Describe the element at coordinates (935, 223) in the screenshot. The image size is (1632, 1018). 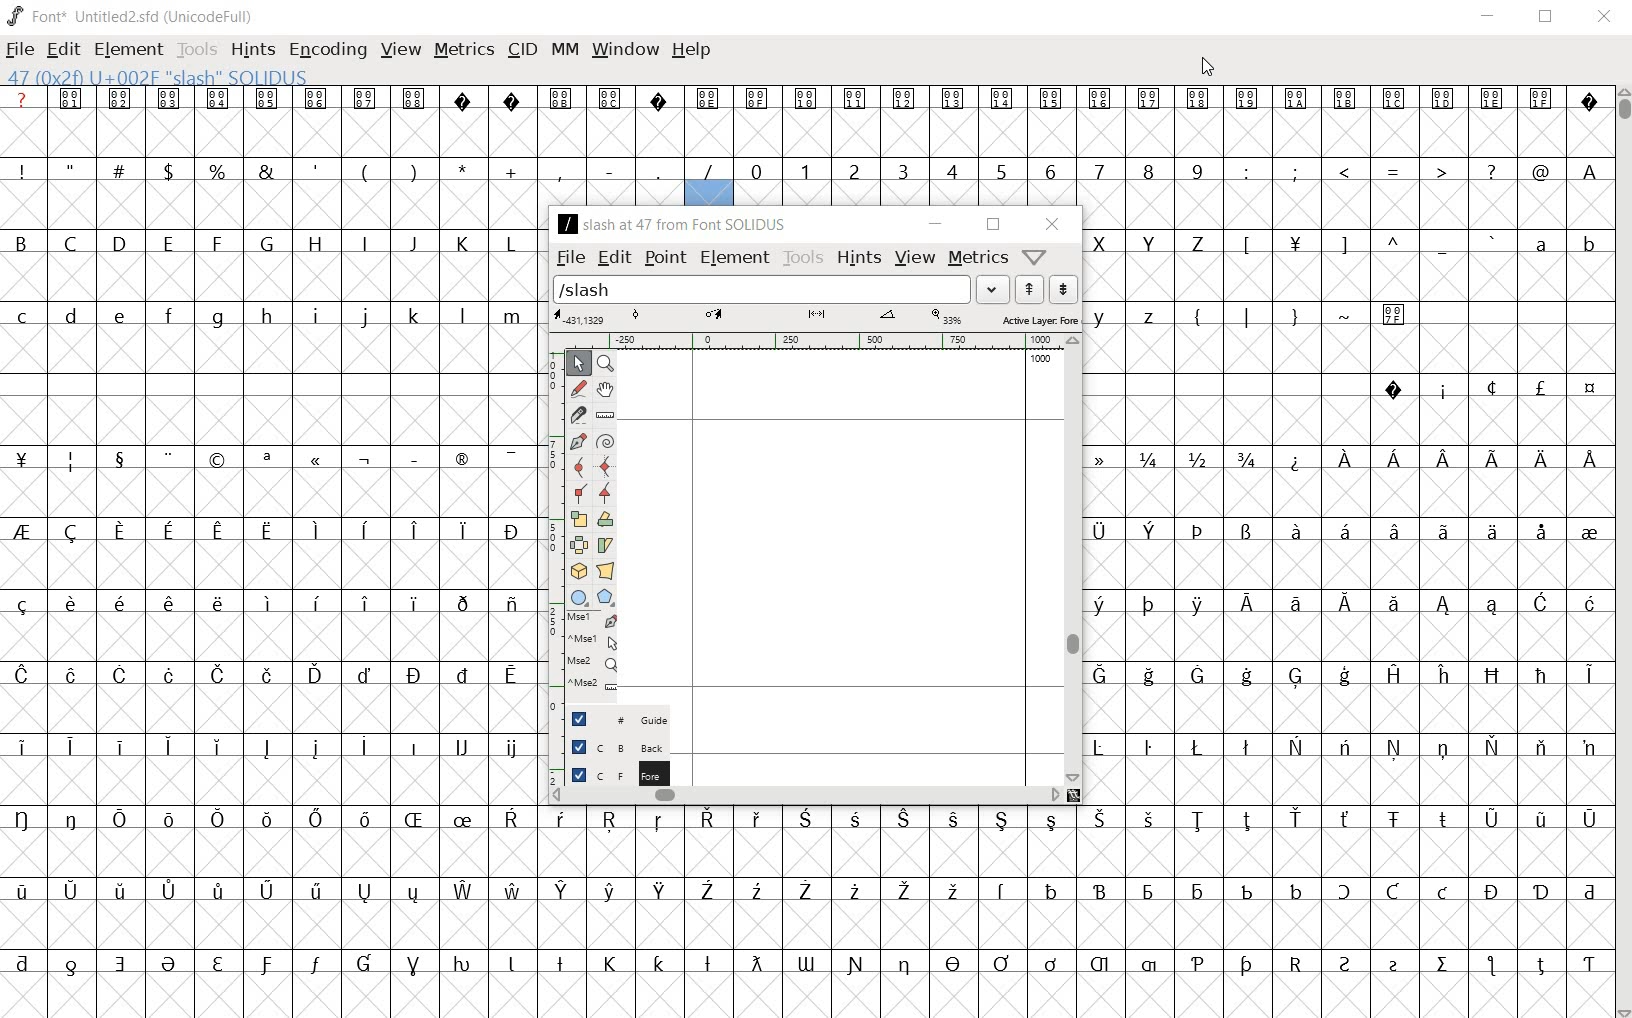
I see `minimize` at that location.